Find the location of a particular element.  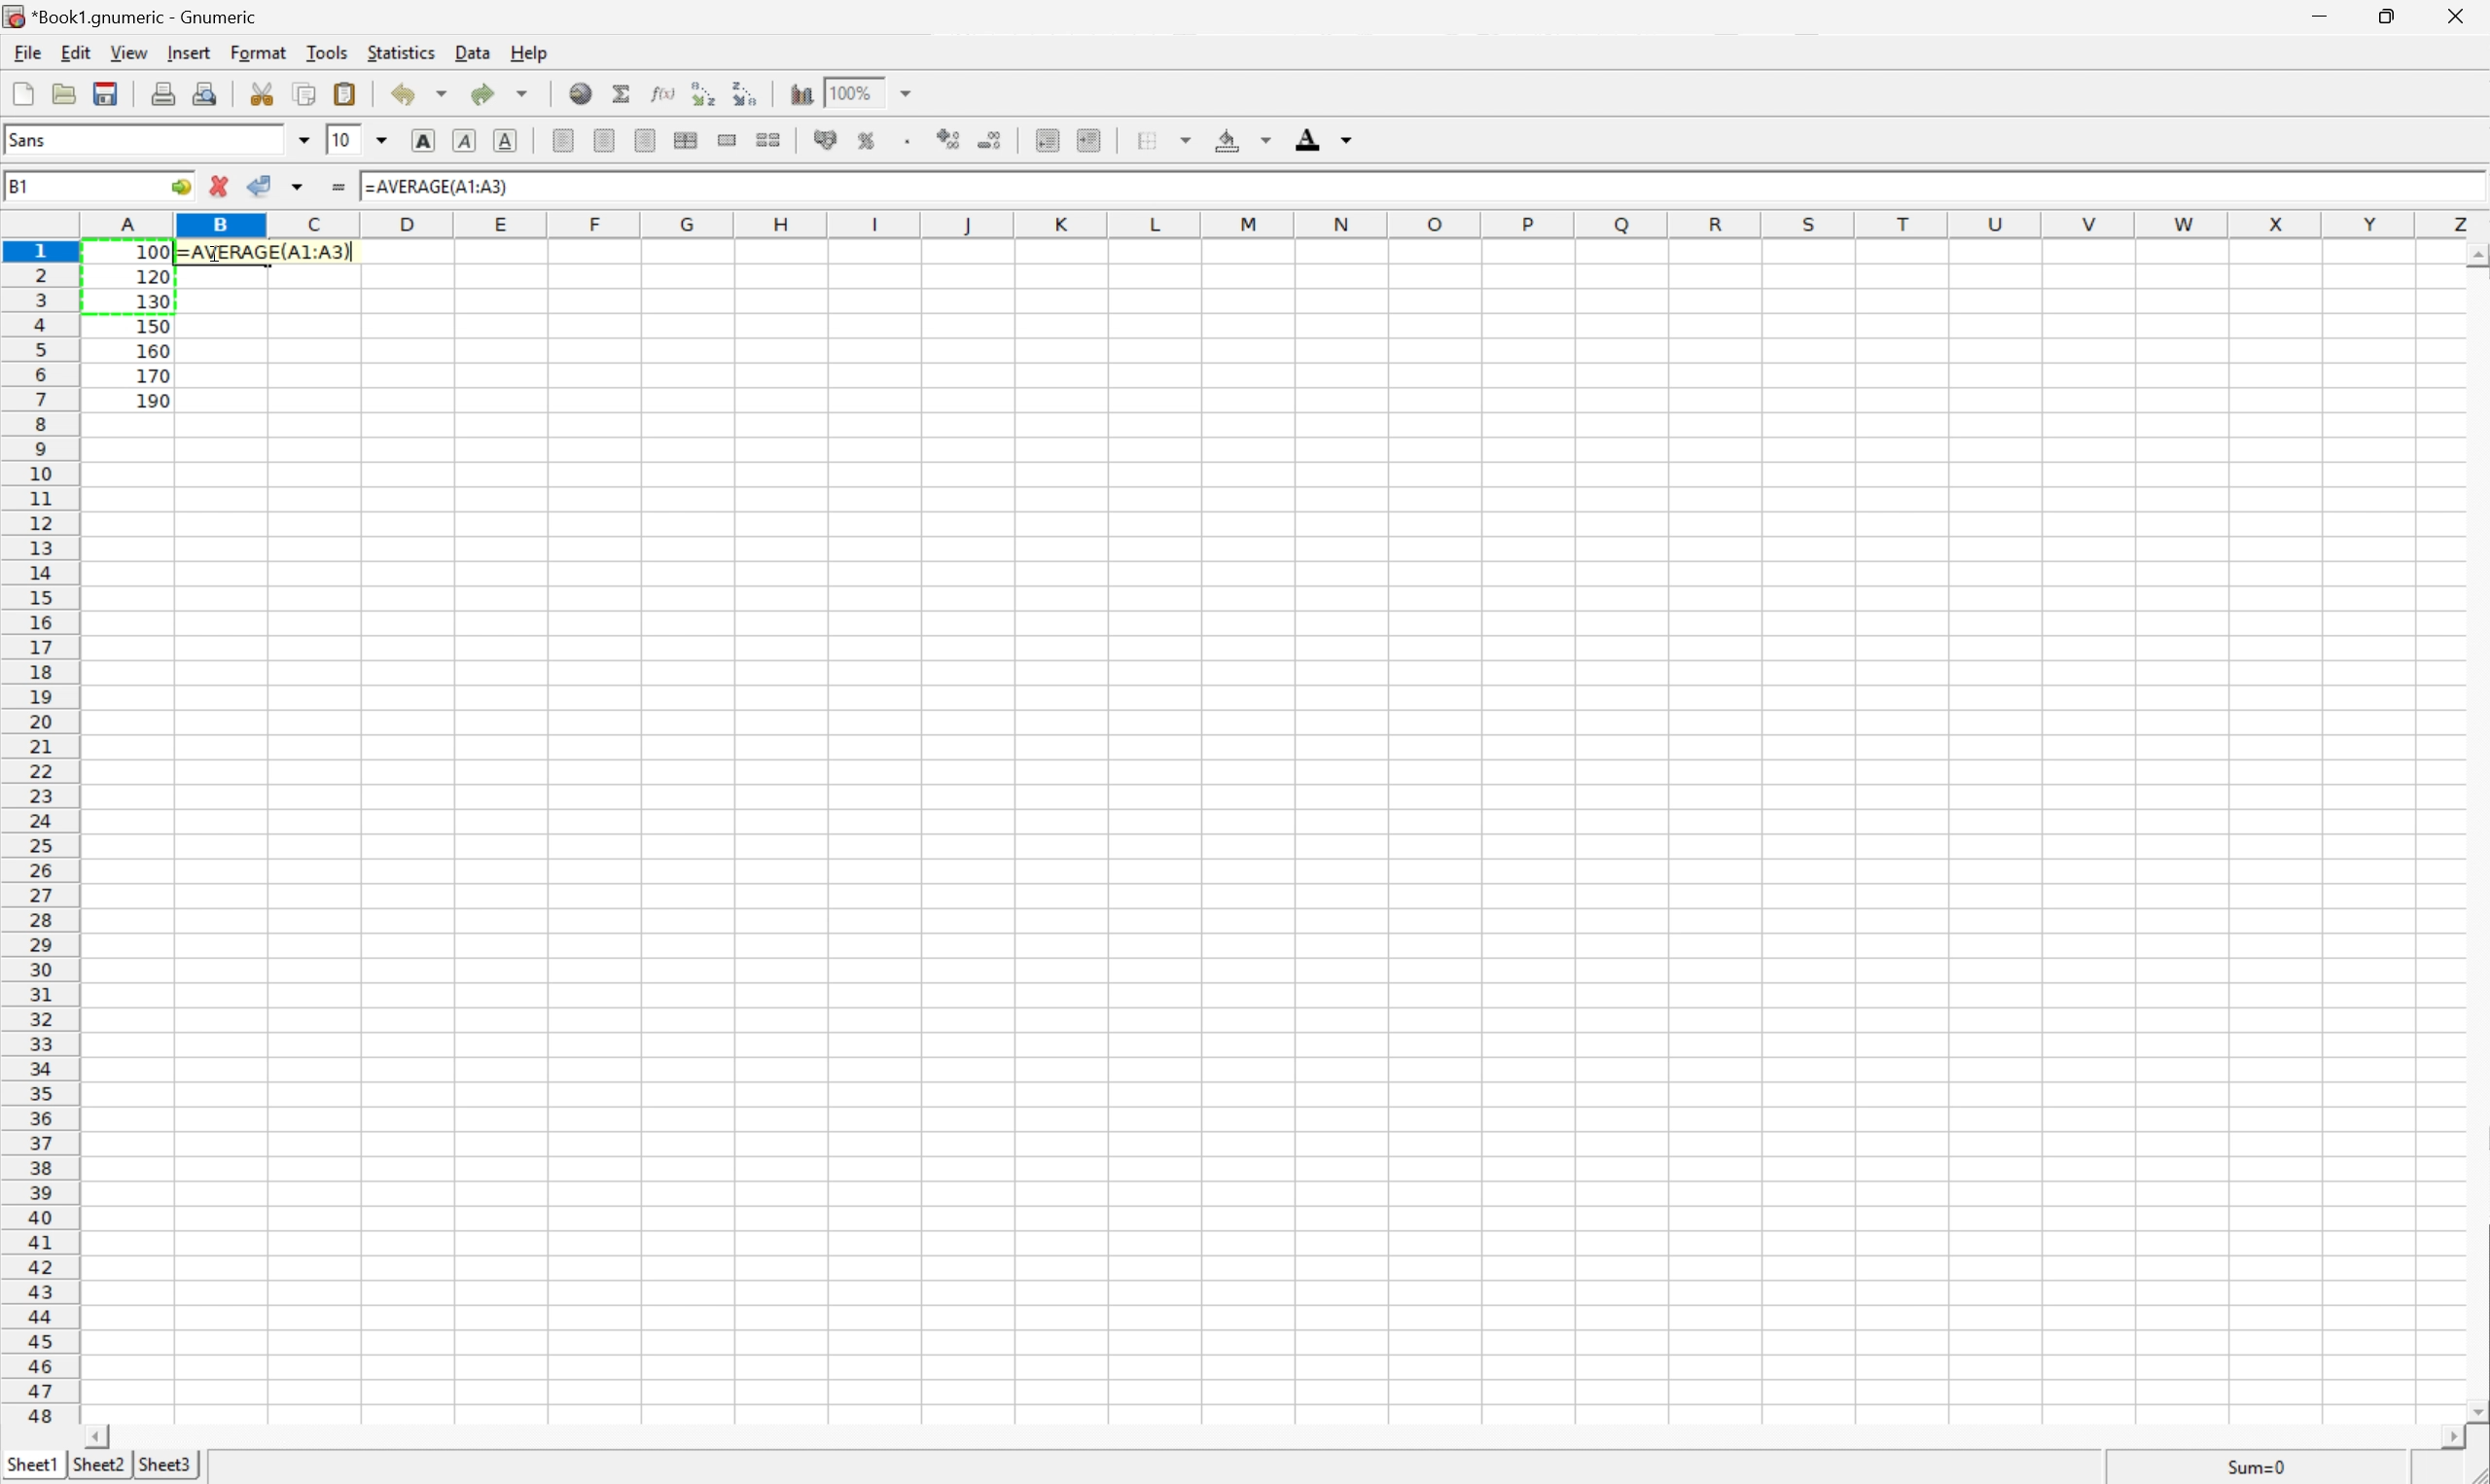

Format the selection as accounting is located at coordinates (830, 140).